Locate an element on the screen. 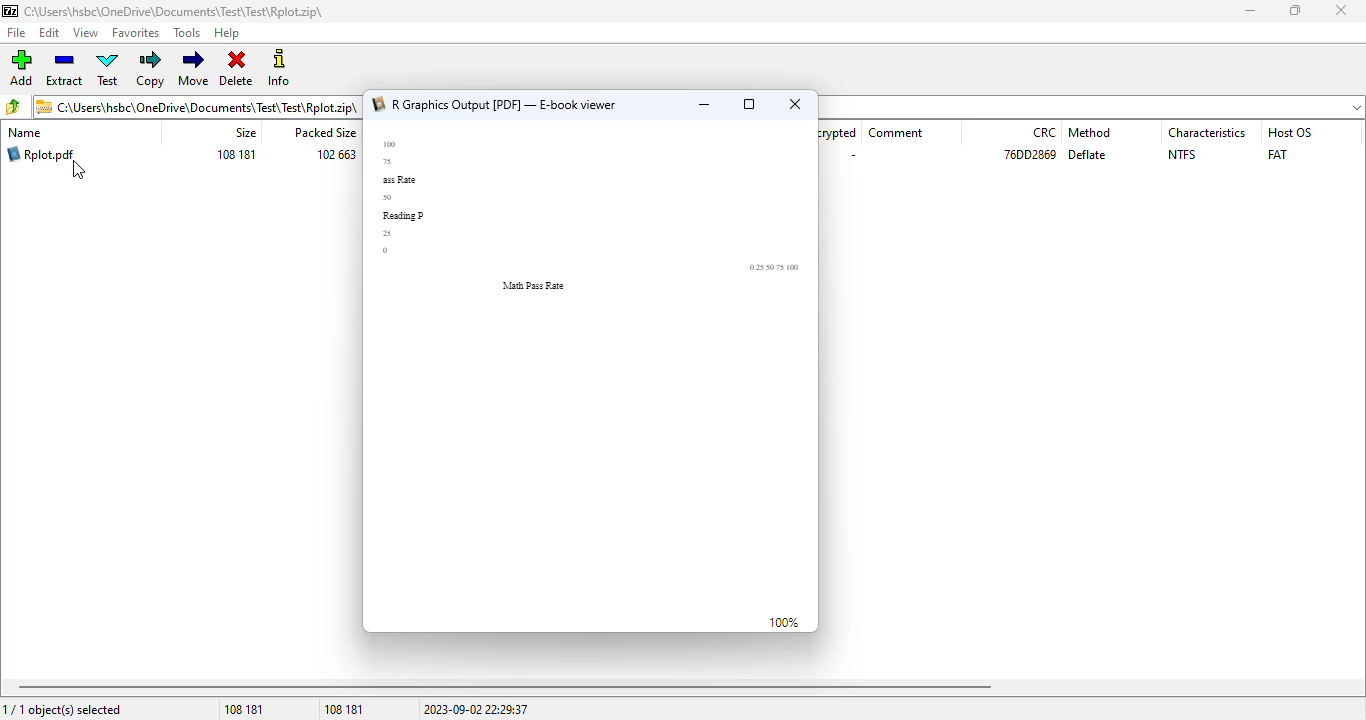  NTFS is located at coordinates (1182, 155).